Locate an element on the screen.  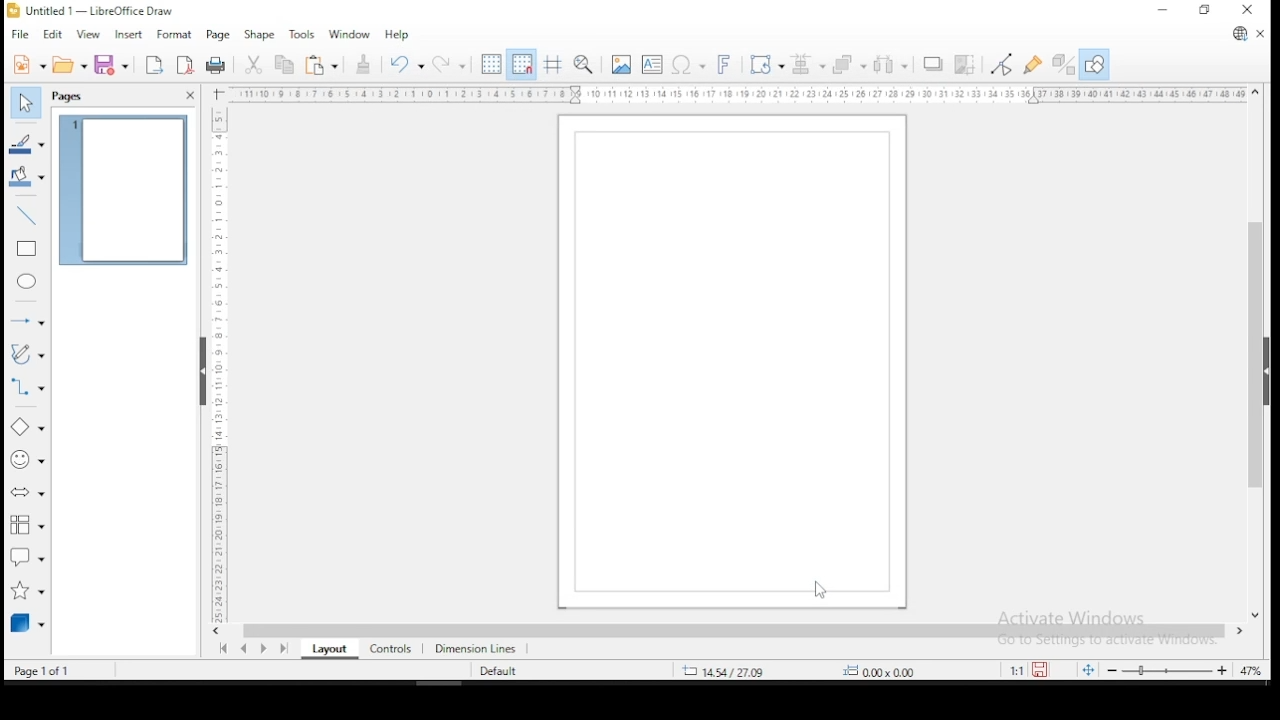
scroll bar is located at coordinates (1256, 353).